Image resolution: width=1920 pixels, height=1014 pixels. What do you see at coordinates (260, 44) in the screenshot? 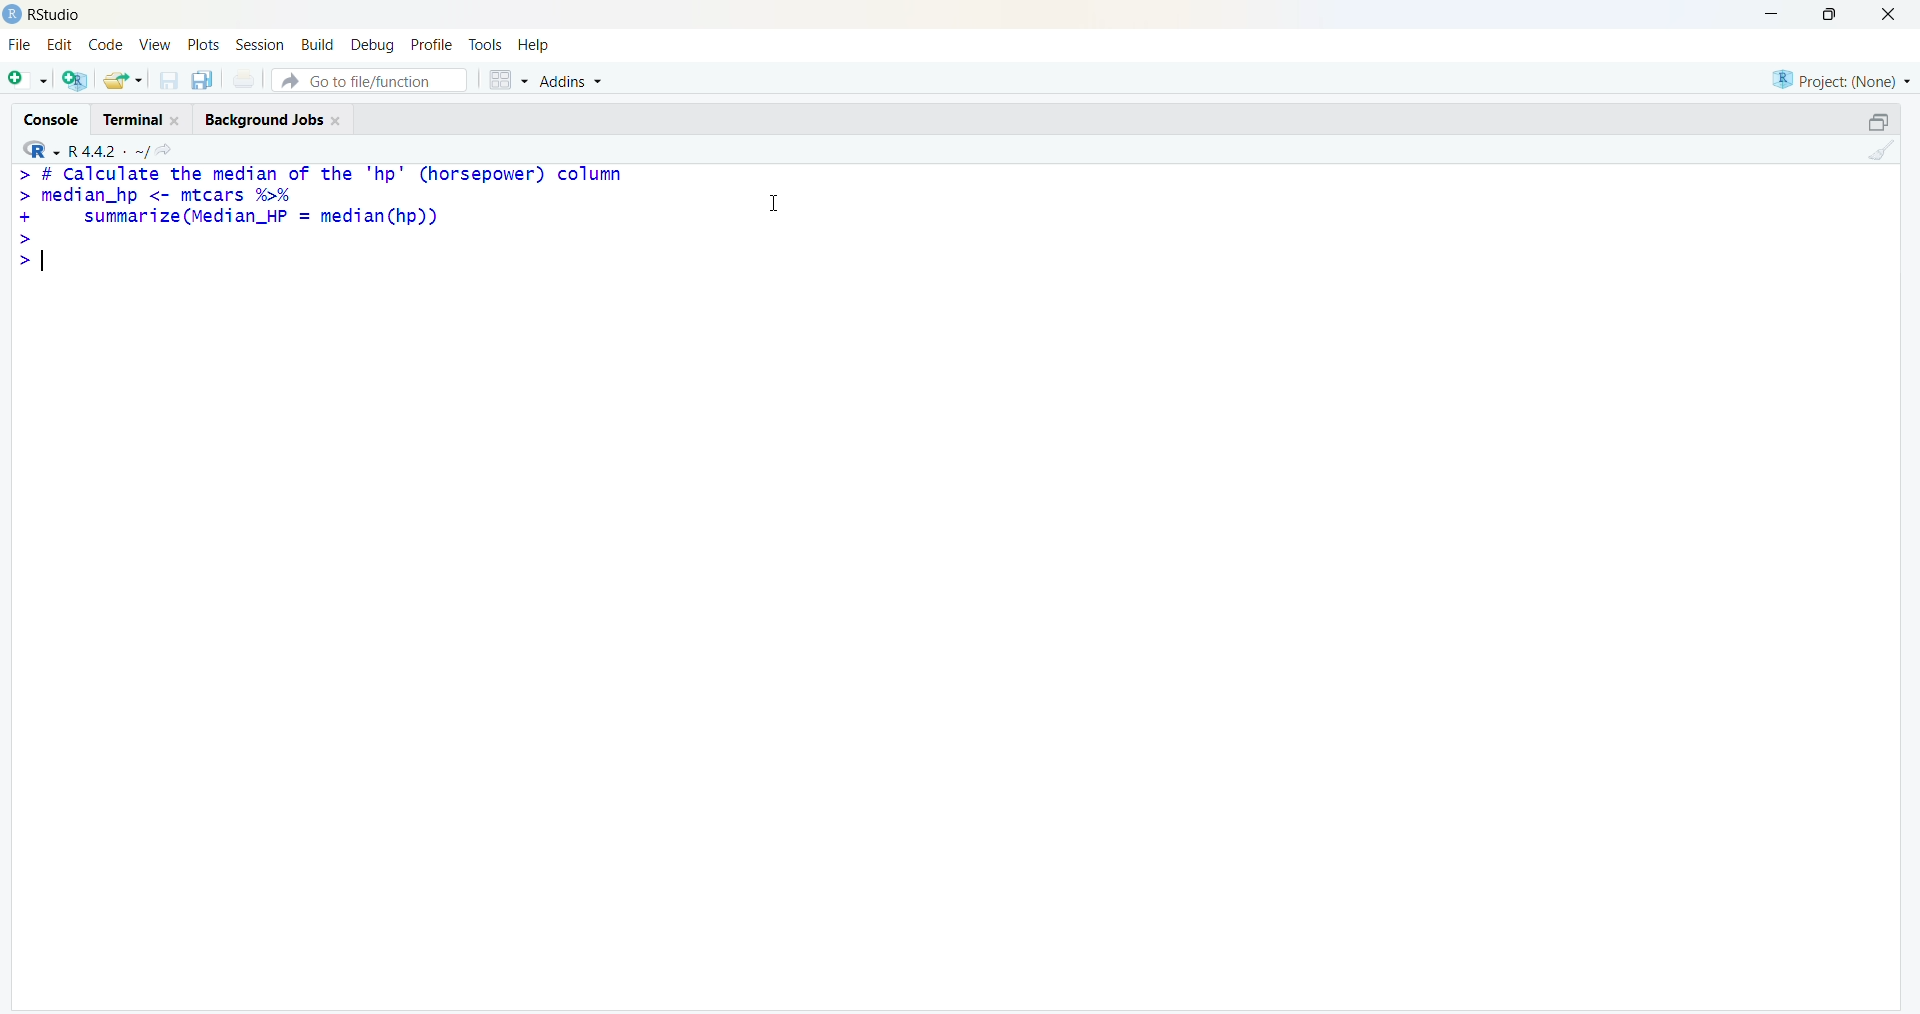
I see `session` at bounding box center [260, 44].